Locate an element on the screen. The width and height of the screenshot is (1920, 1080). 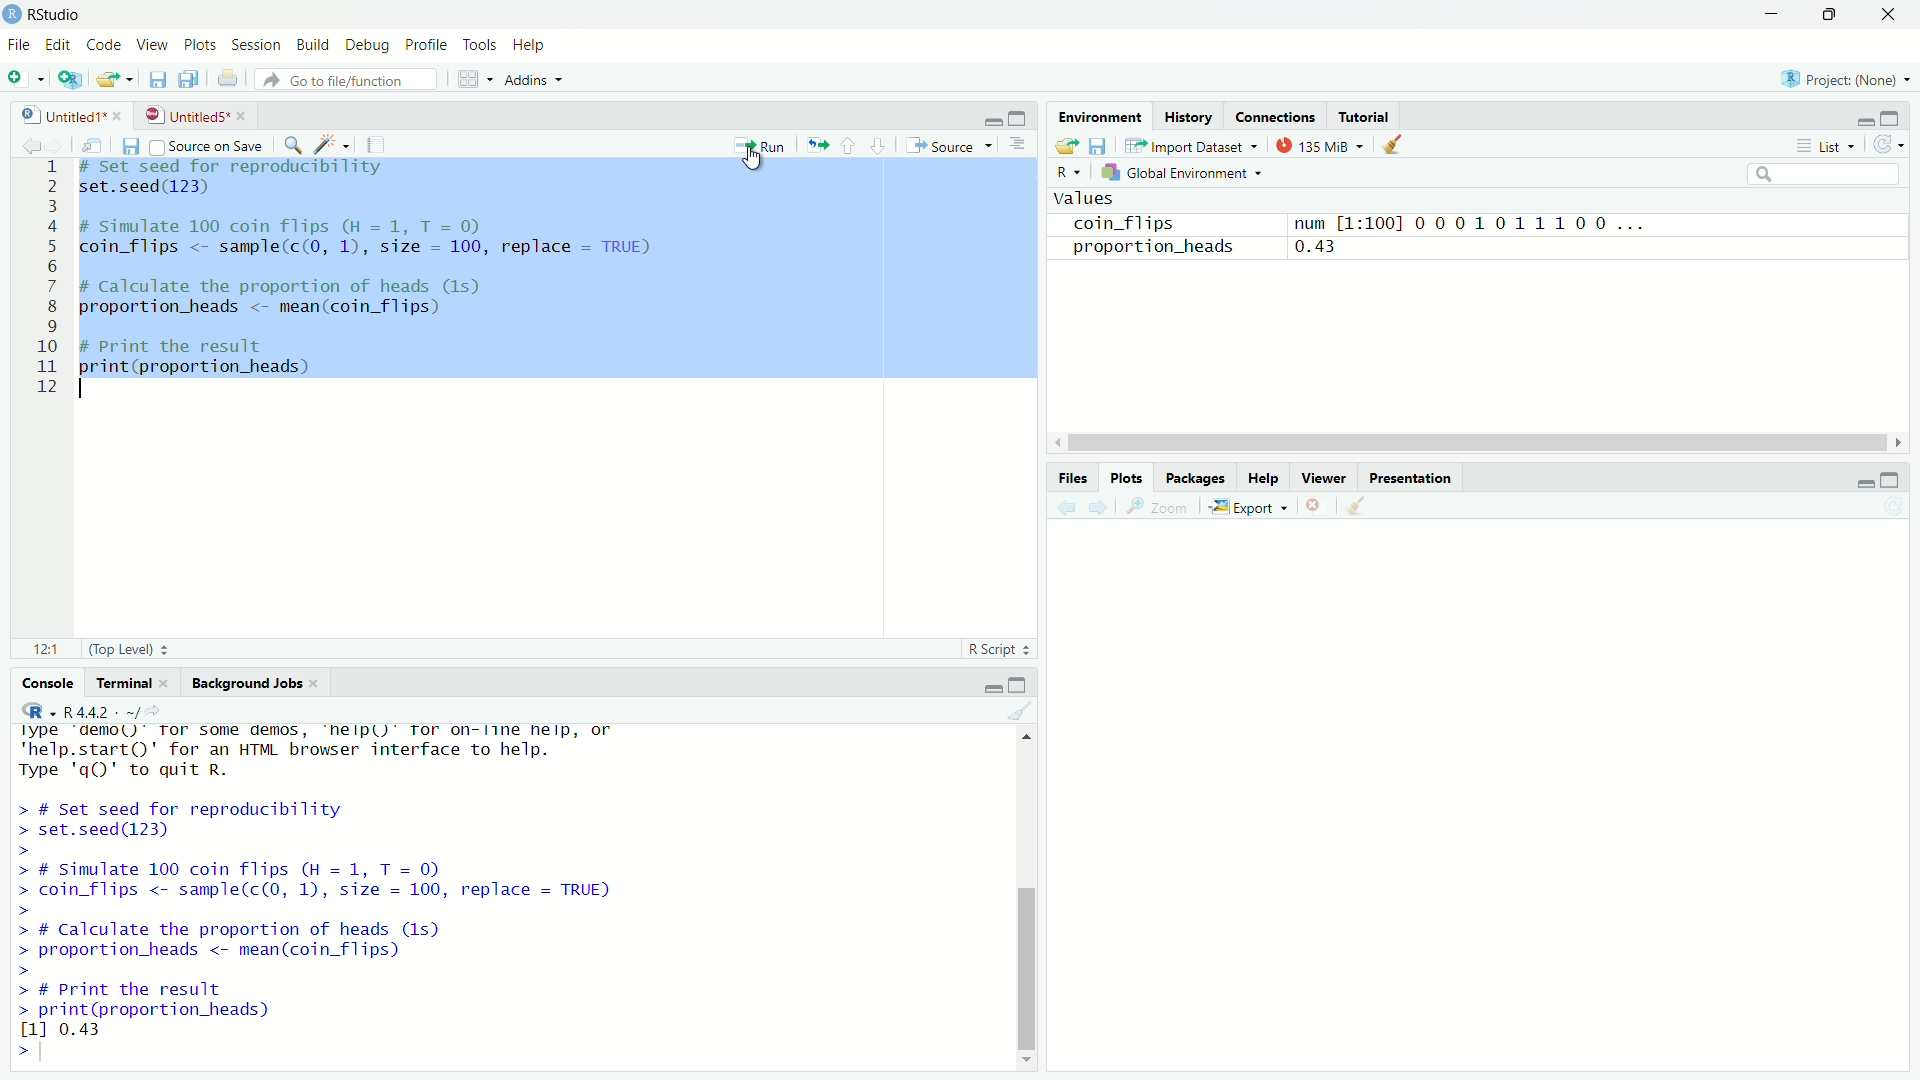
select language is located at coordinates (1071, 174).